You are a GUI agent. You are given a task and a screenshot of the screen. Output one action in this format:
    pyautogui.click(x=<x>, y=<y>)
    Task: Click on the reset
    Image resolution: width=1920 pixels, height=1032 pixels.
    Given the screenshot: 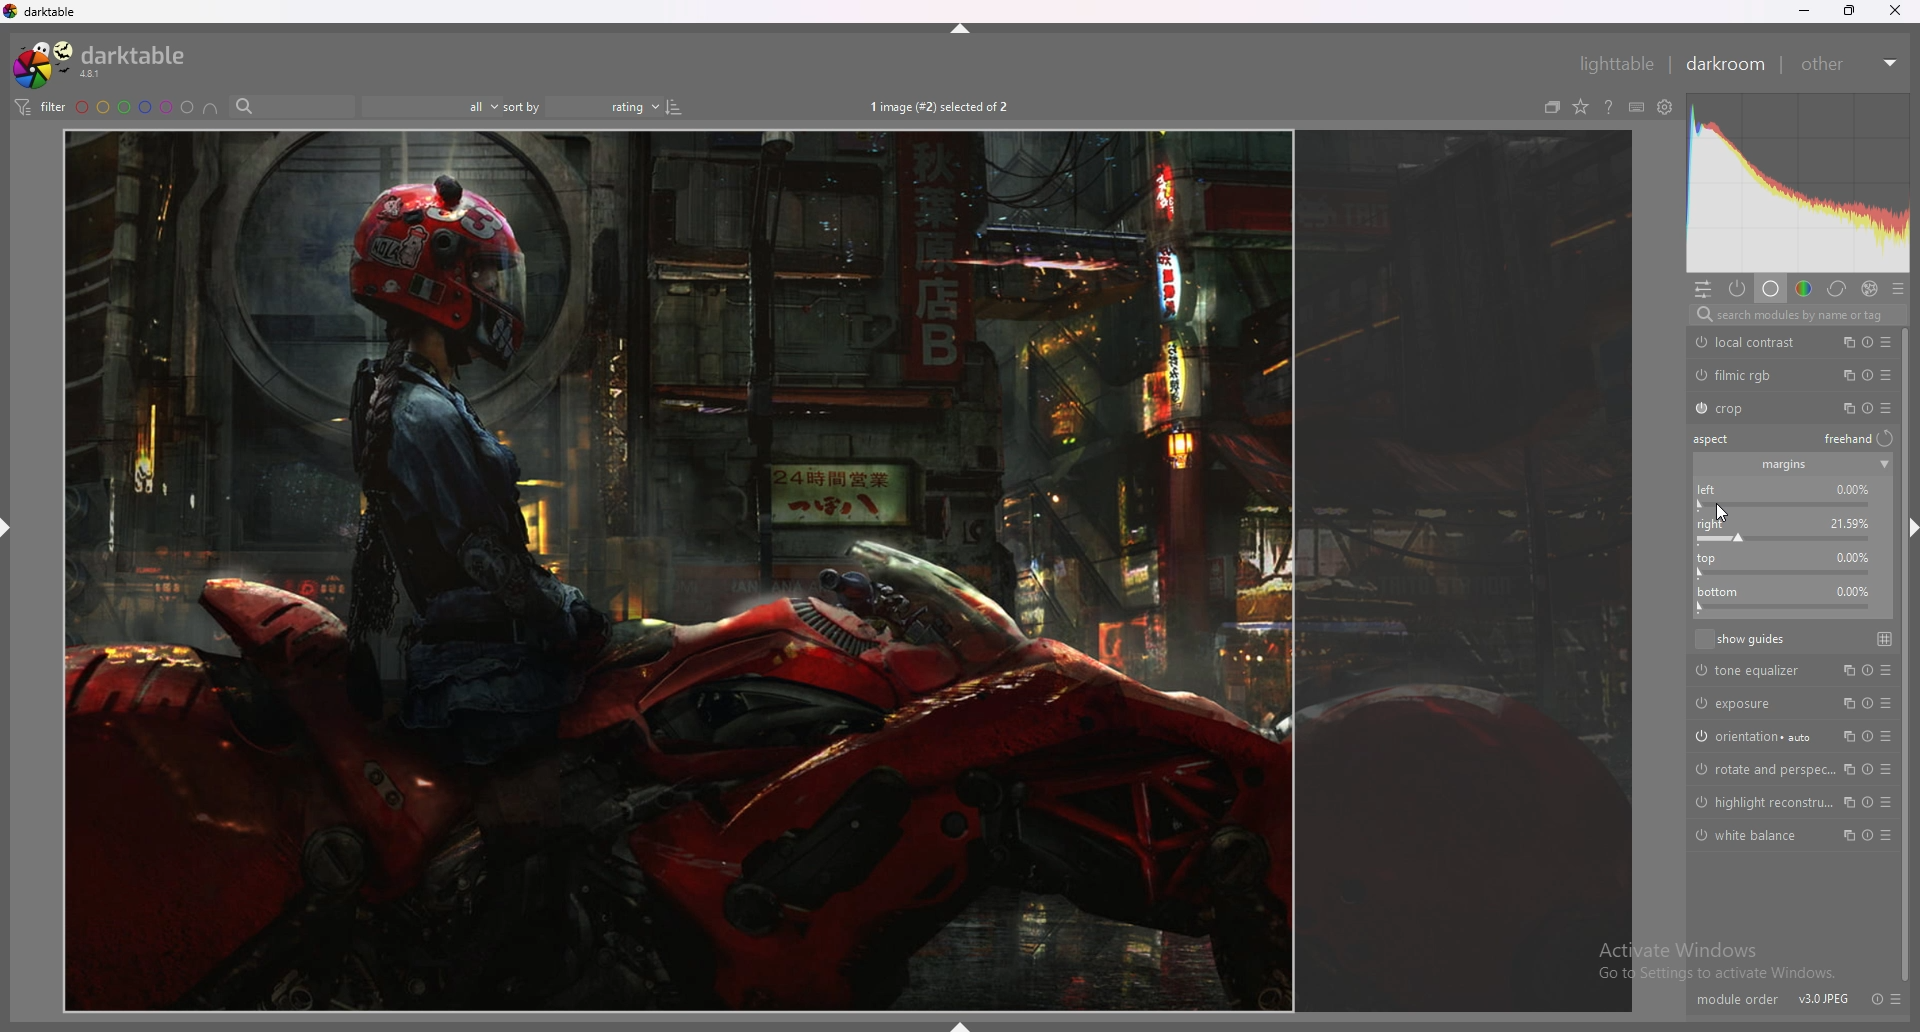 What is the action you would take?
    pyautogui.click(x=1867, y=703)
    